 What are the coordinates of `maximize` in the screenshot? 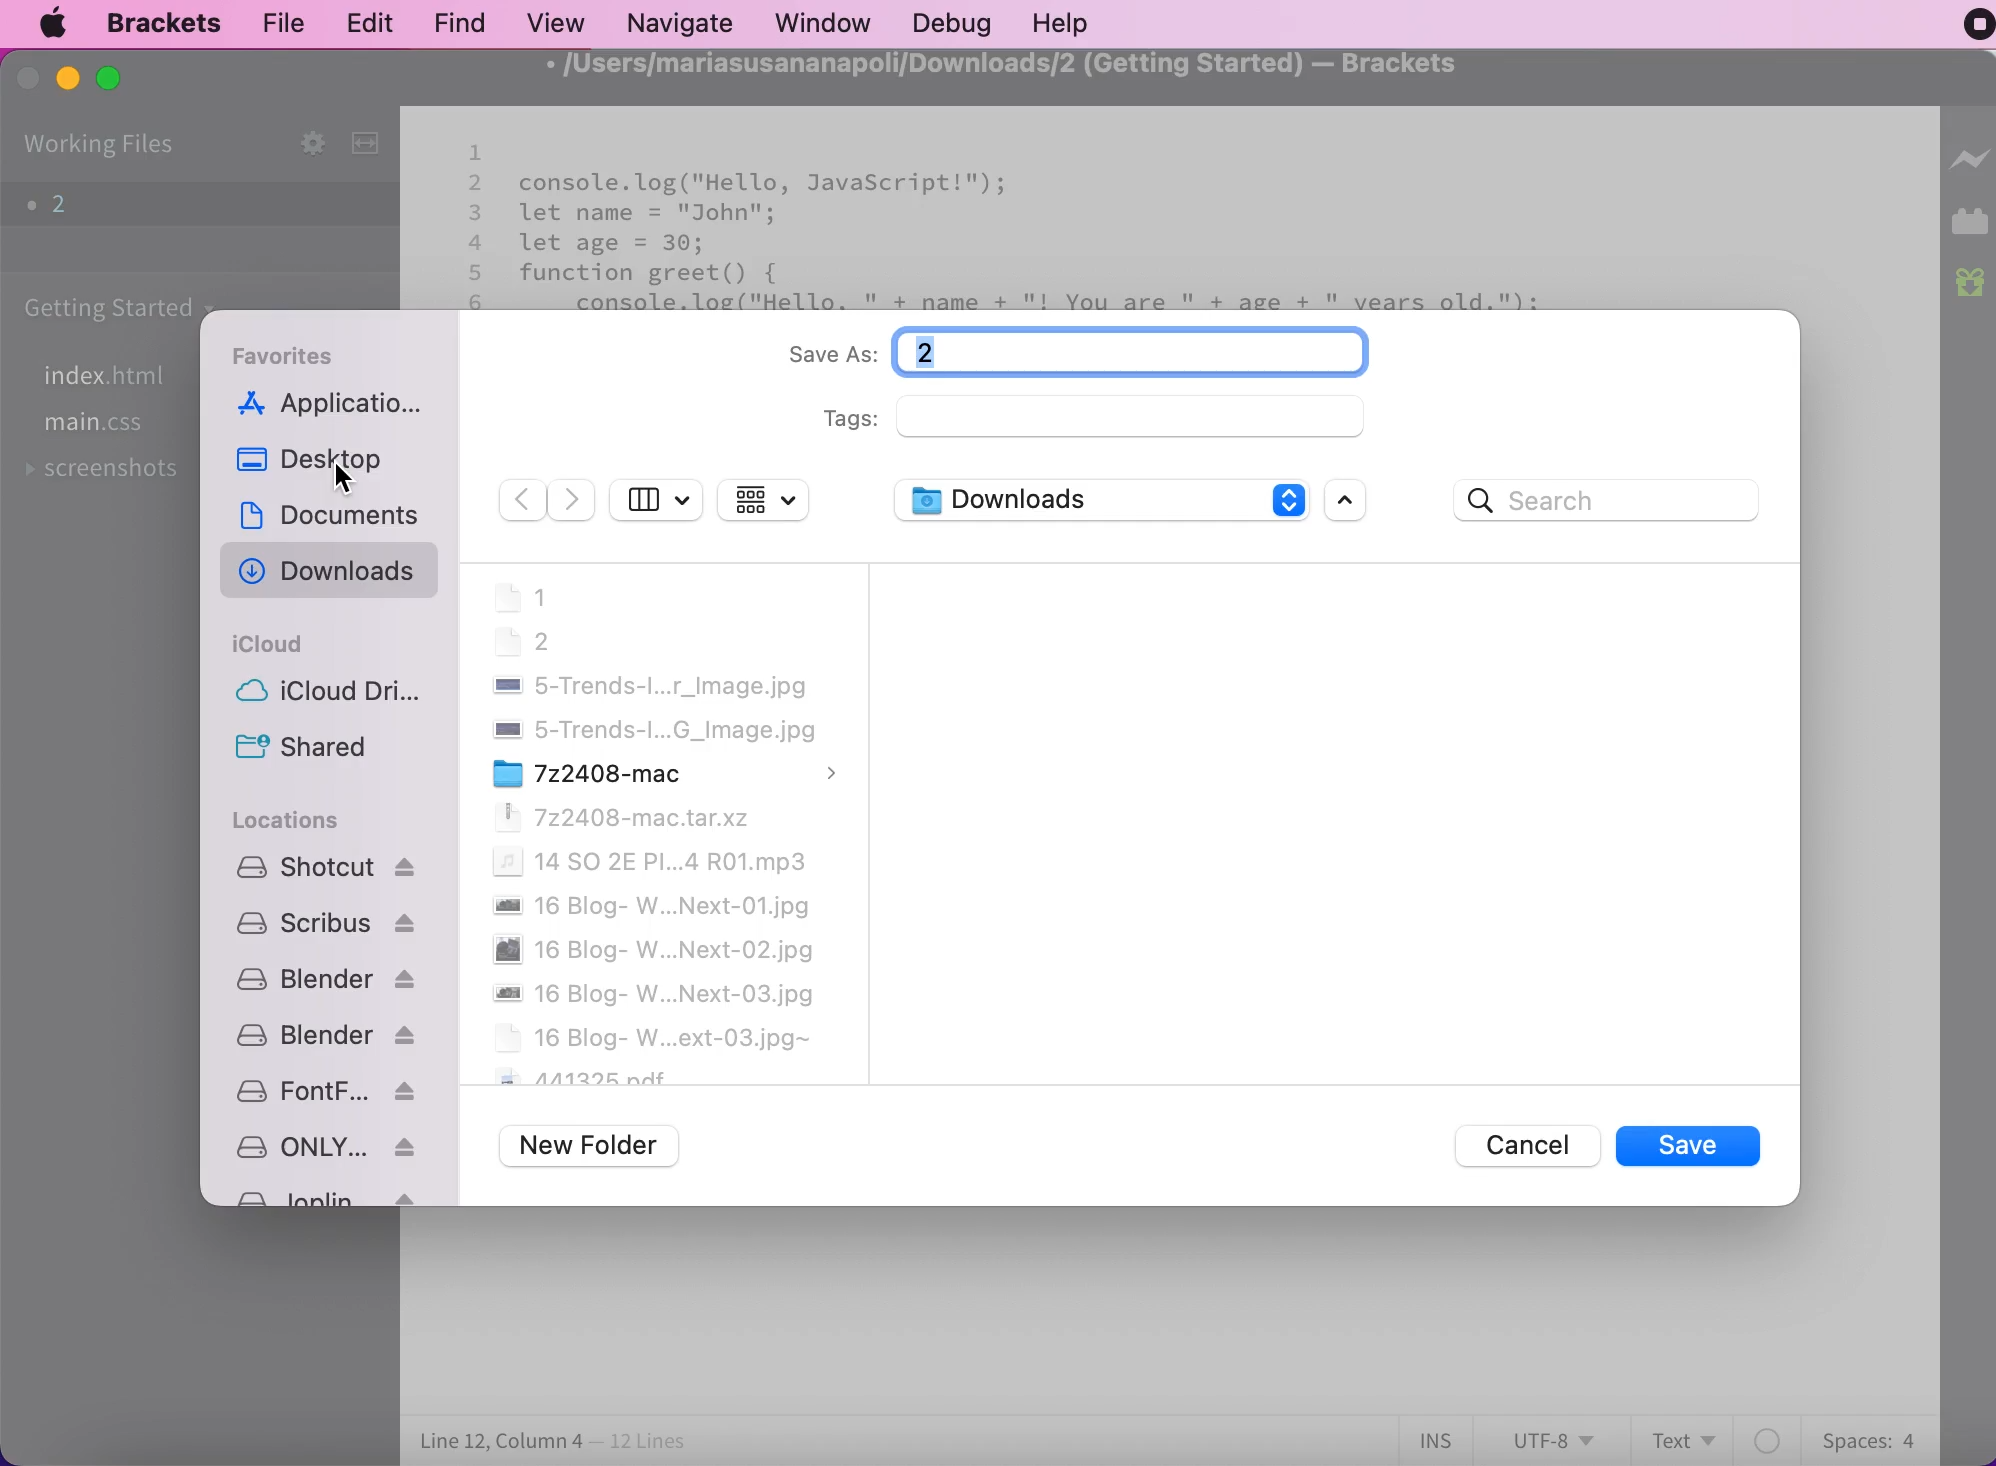 It's located at (122, 80).